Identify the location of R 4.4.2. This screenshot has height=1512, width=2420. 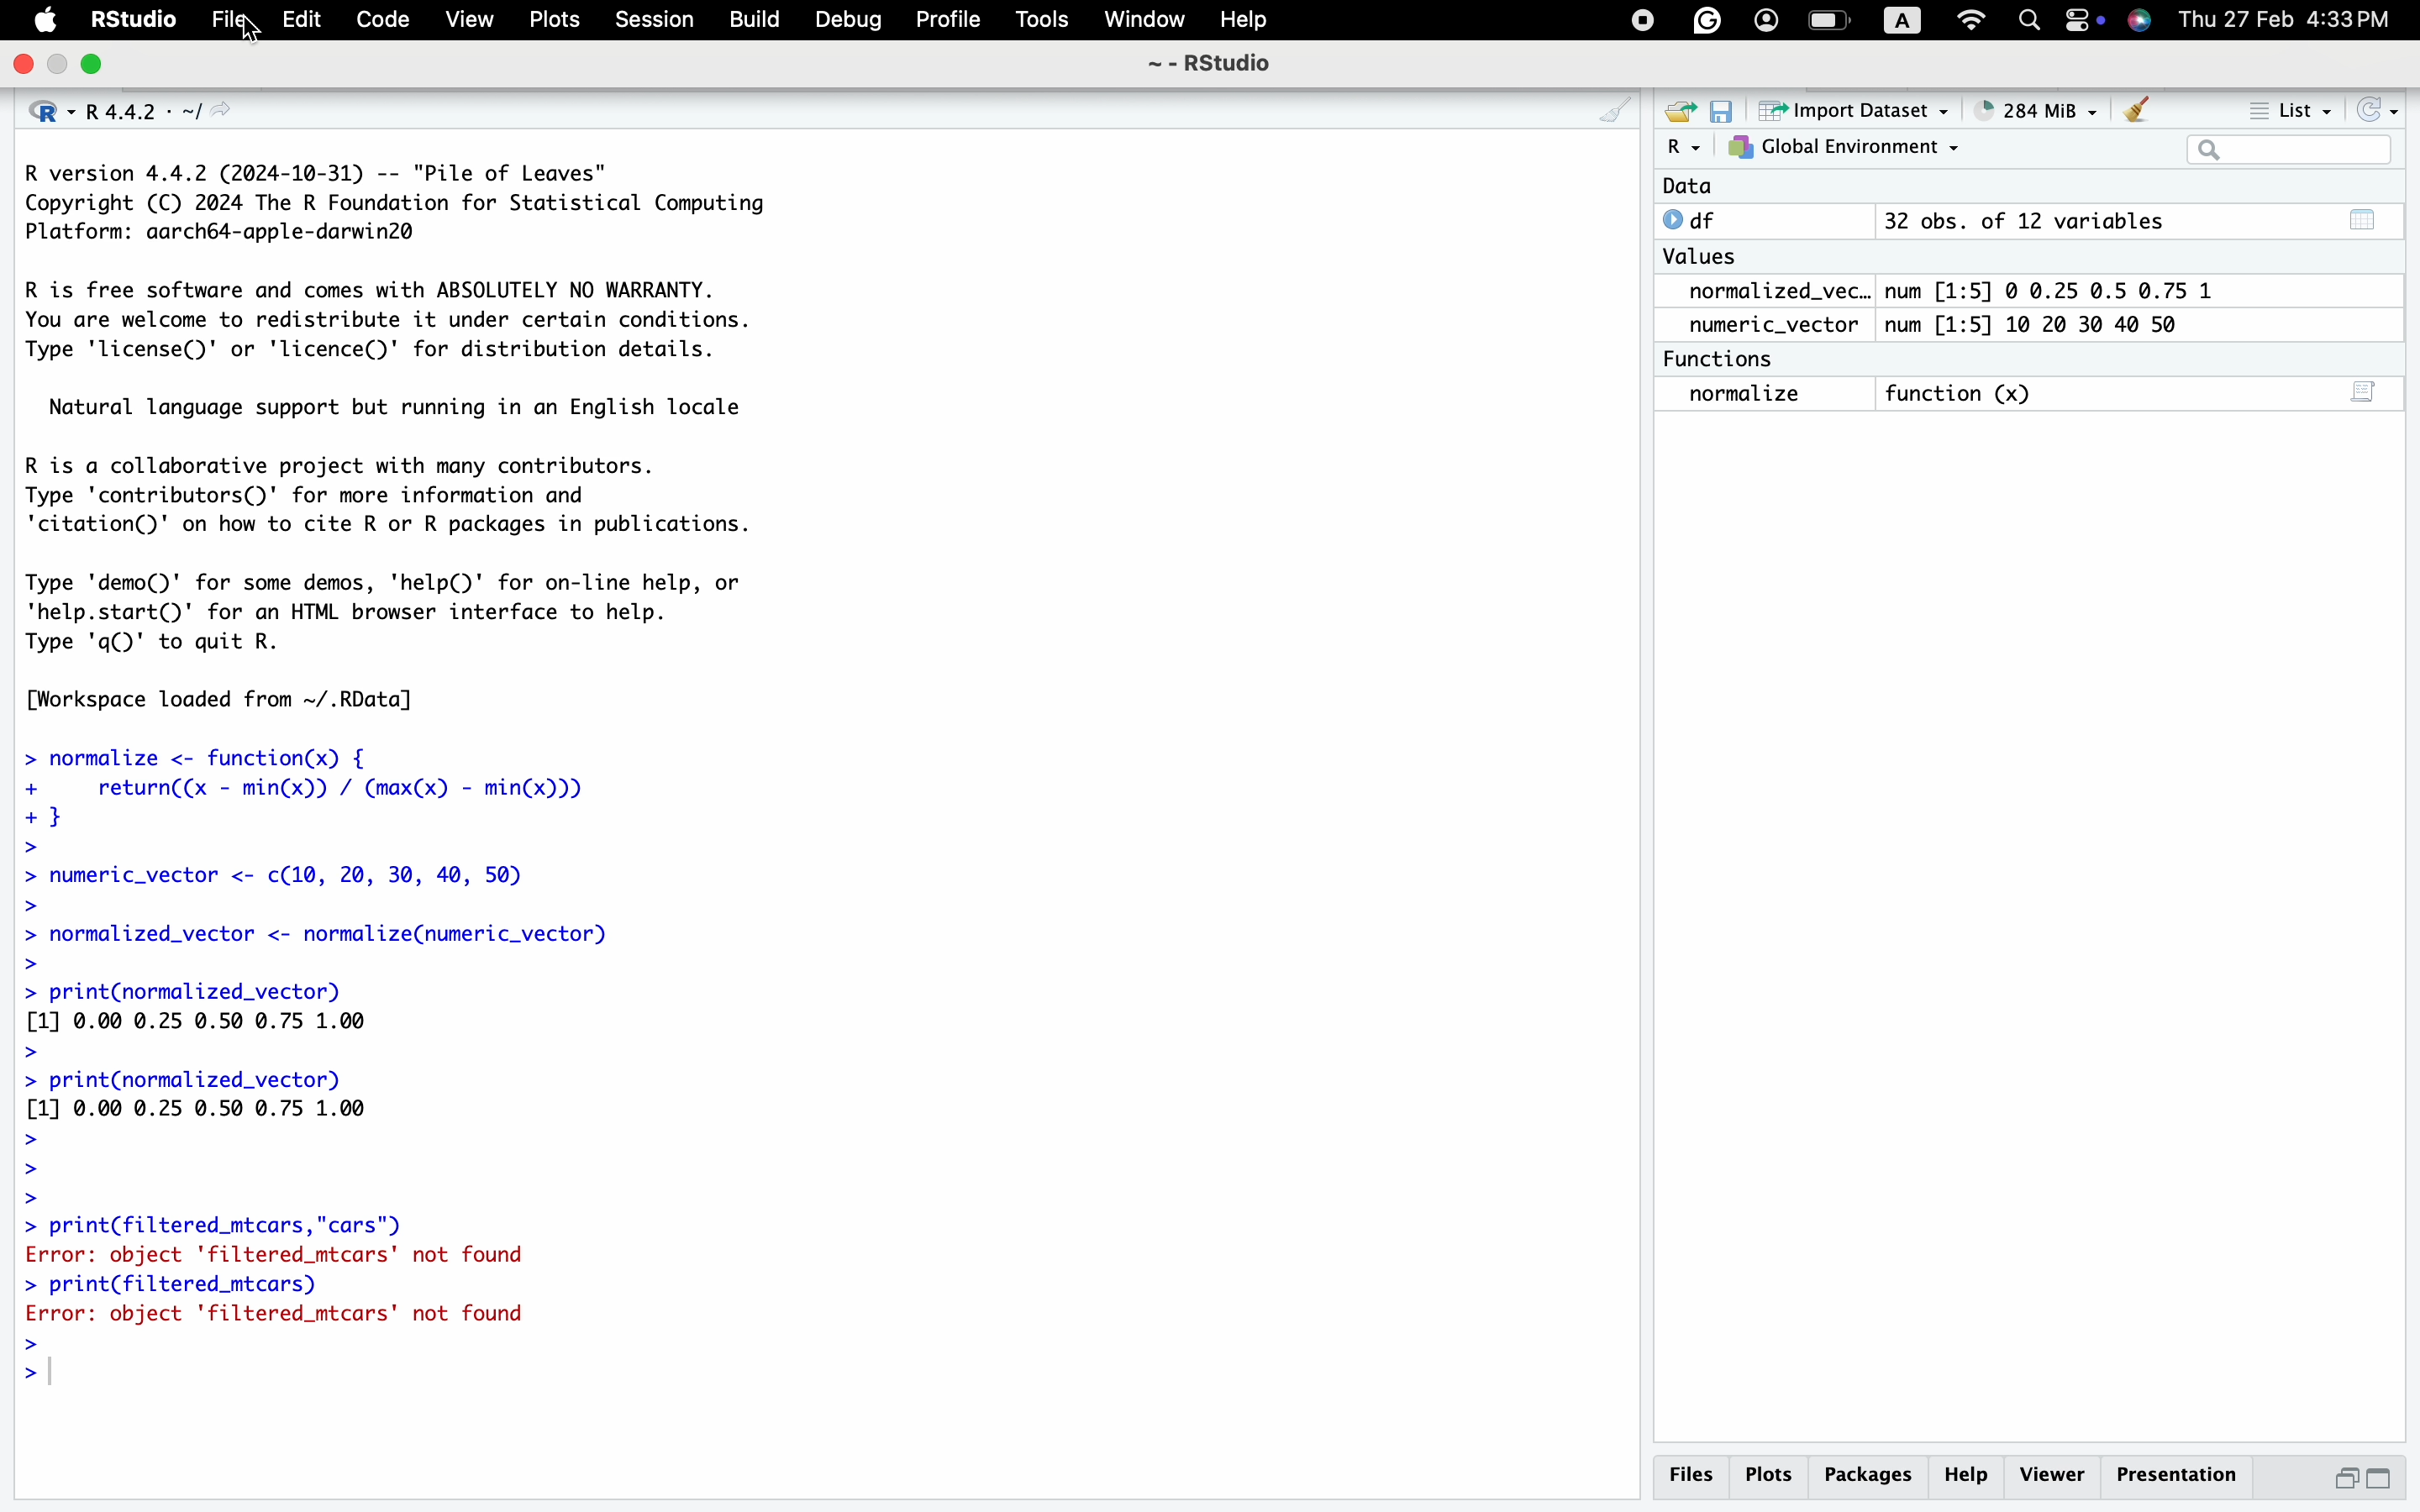
(137, 112).